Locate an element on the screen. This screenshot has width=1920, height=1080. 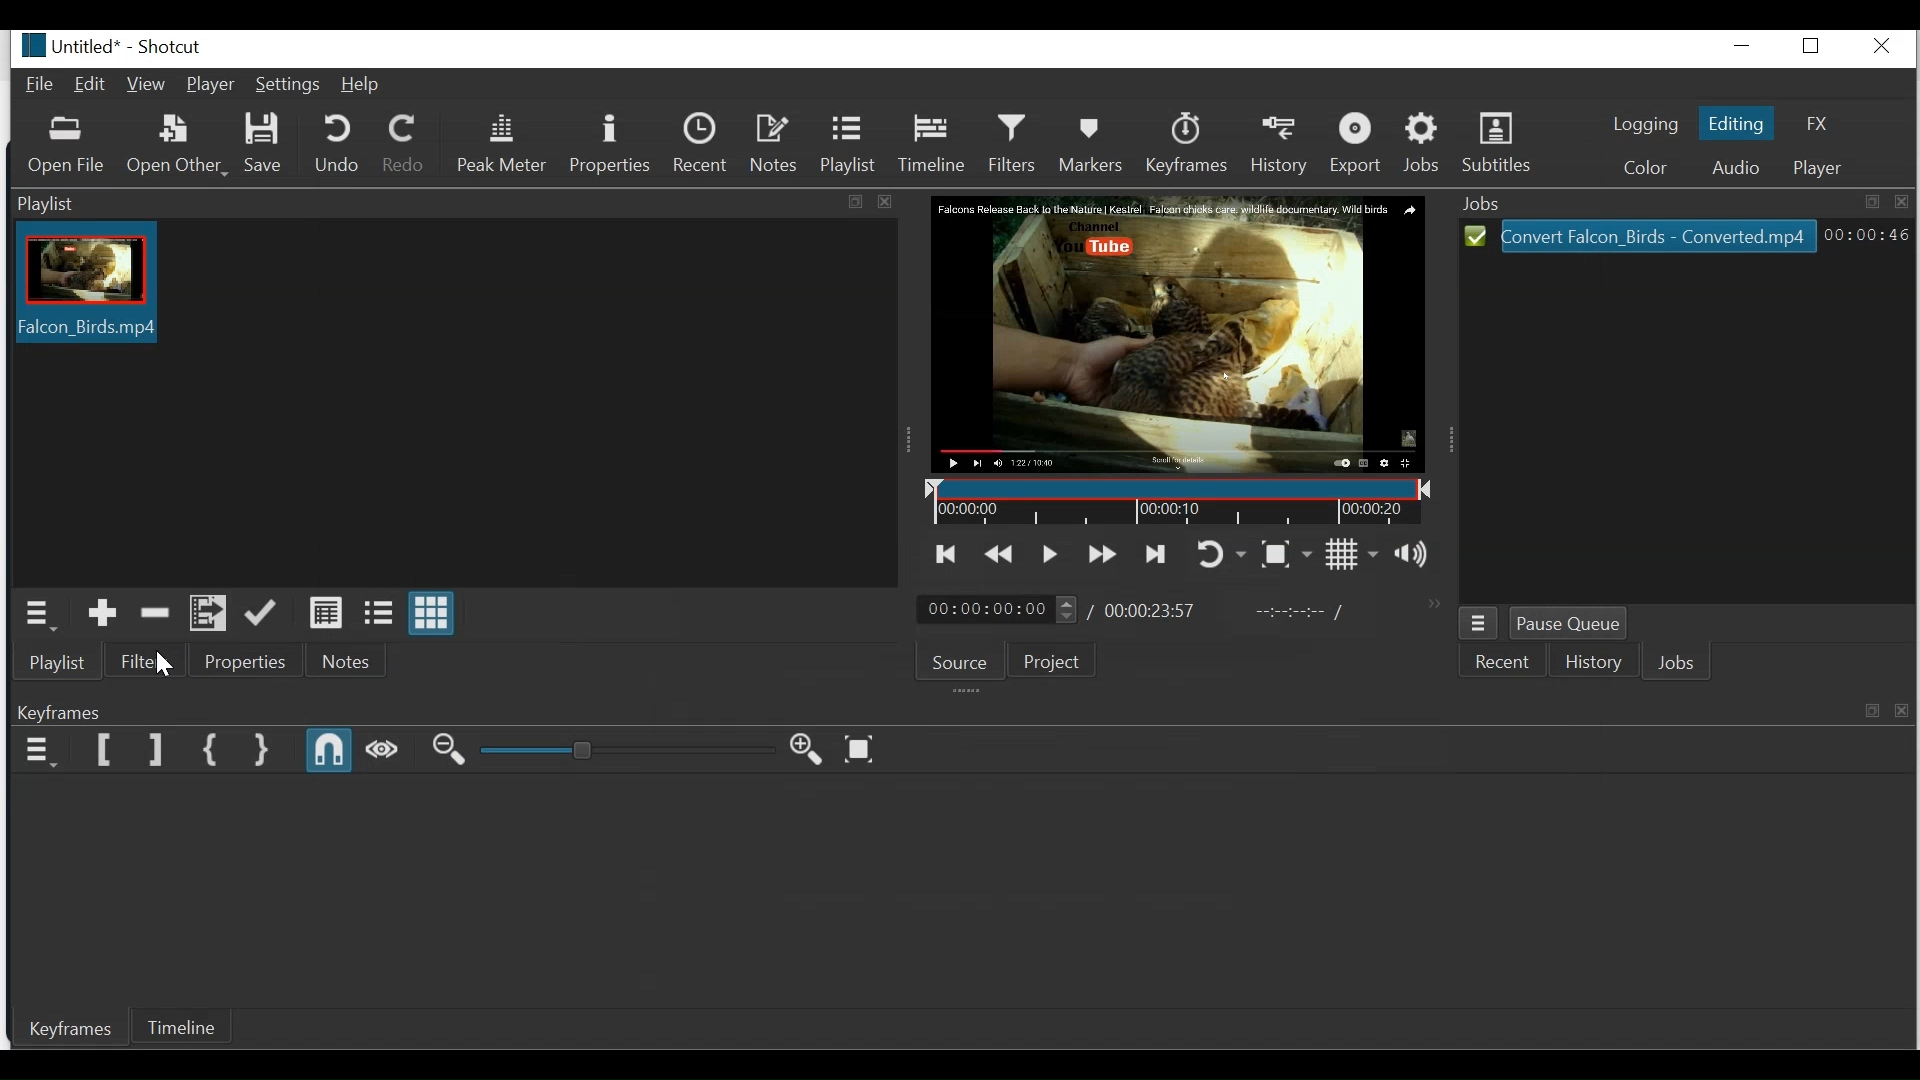
Convert Falcon_Birds -Converted.mp4(File) is located at coordinates (1641, 236).